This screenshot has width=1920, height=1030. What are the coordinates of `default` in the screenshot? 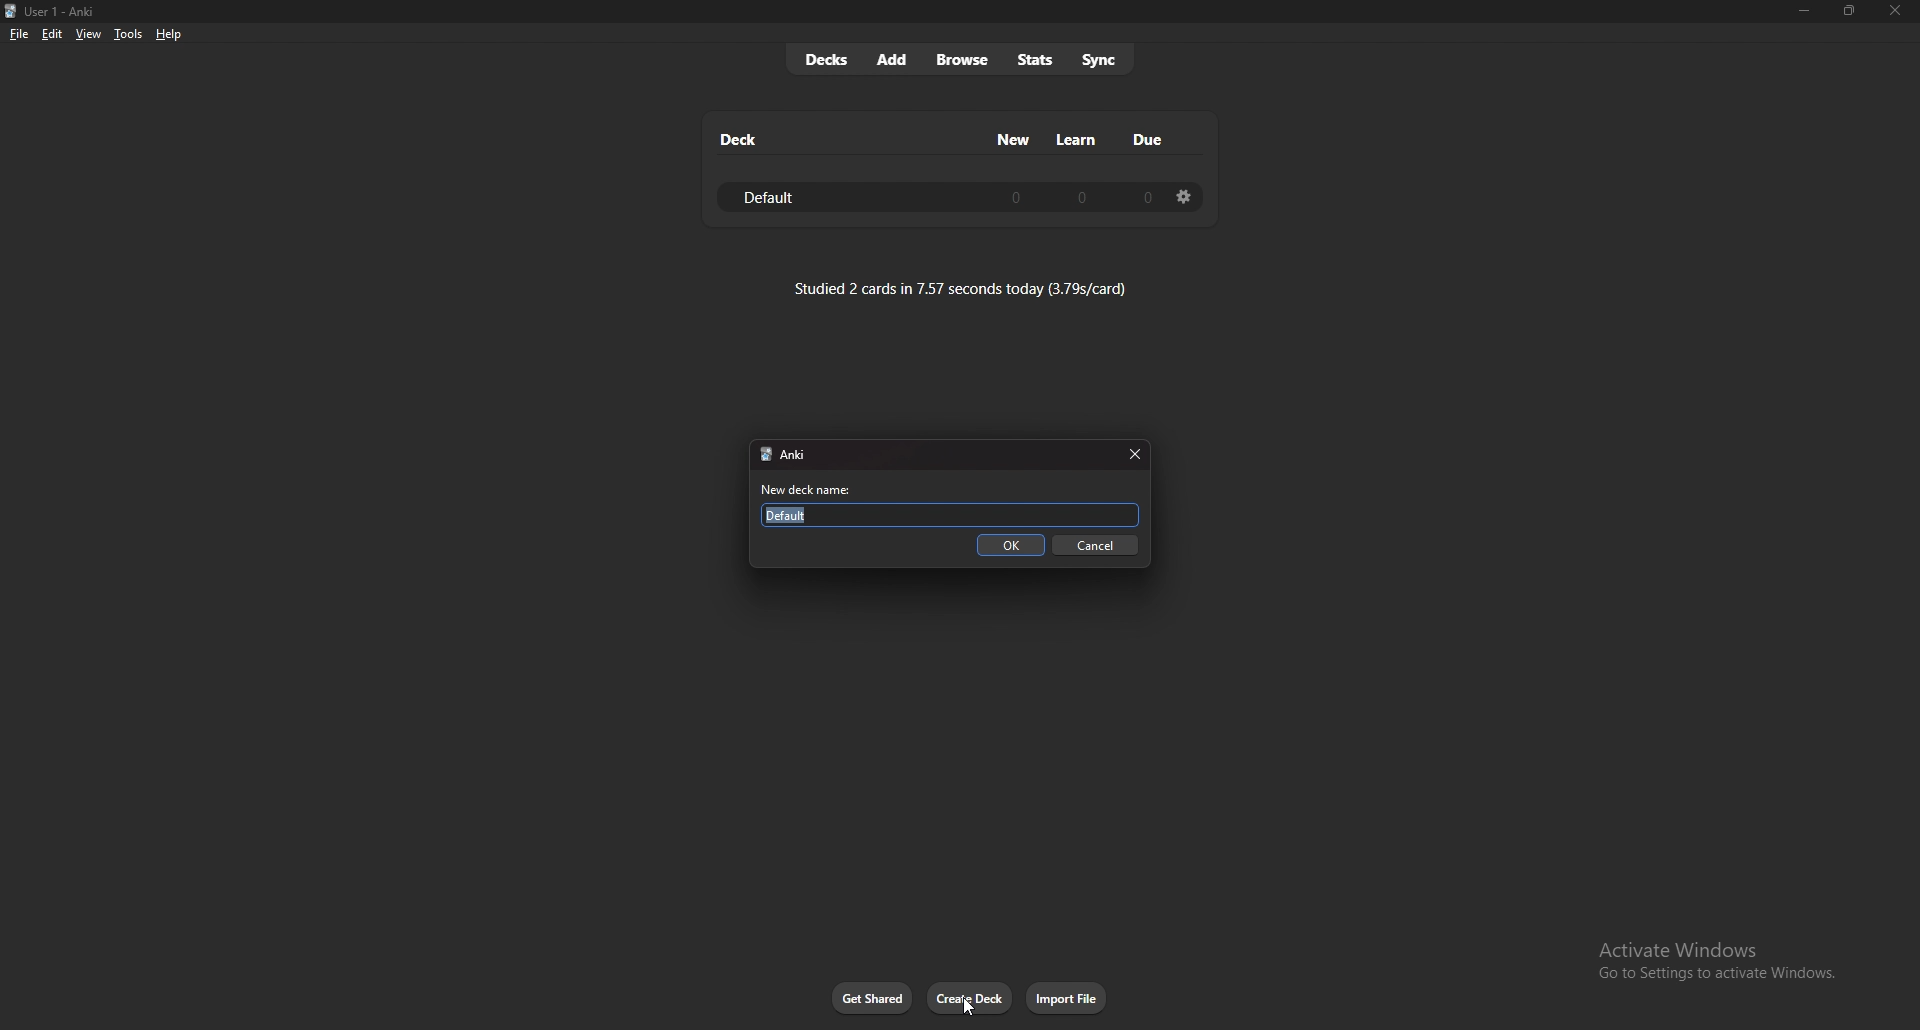 It's located at (779, 198).